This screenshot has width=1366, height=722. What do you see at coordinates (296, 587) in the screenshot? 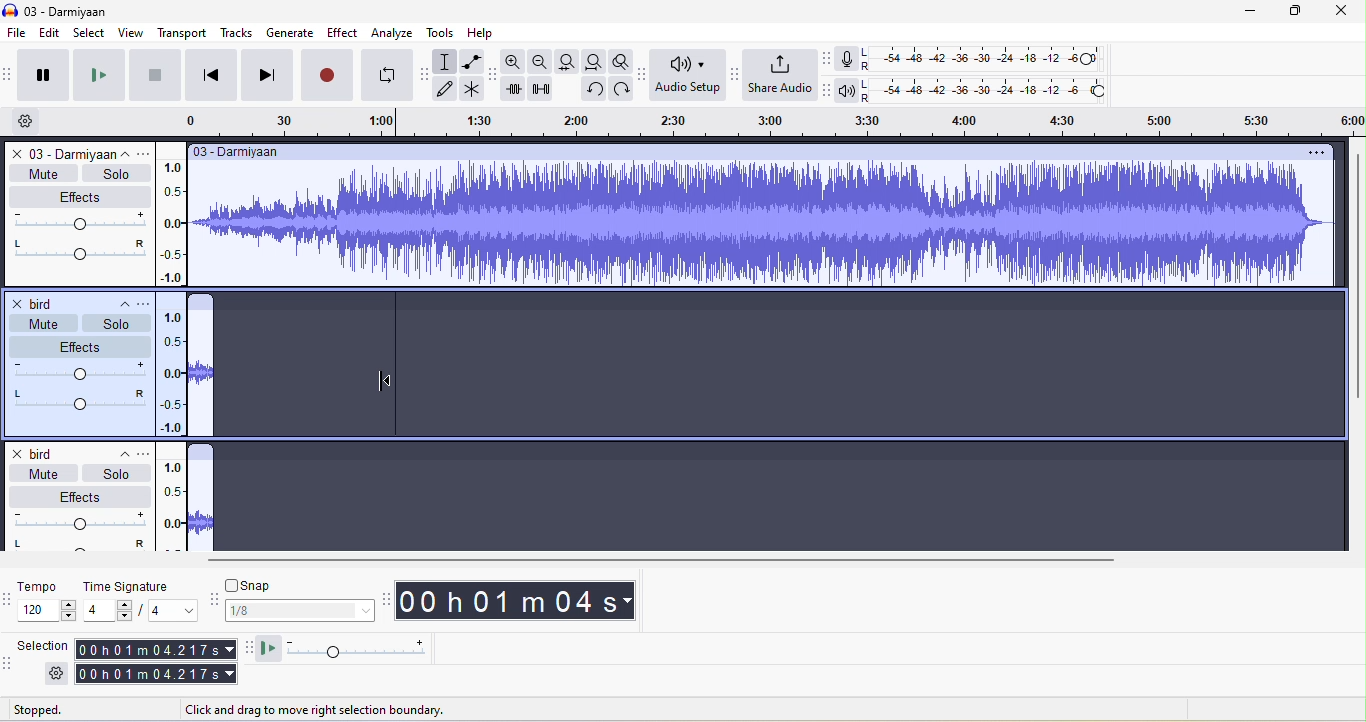
I see `snap` at bounding box center [296, 587].